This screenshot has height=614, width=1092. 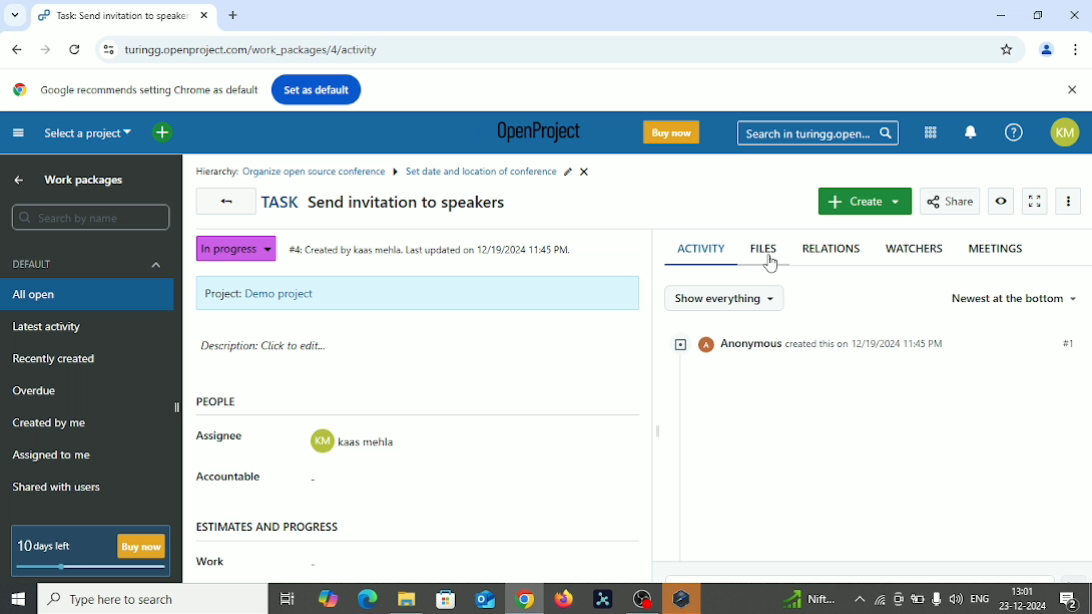 What do you see at coordinates (90, 180) in the screenshot?
I see `Work packages` at bounding box center [90, 180].